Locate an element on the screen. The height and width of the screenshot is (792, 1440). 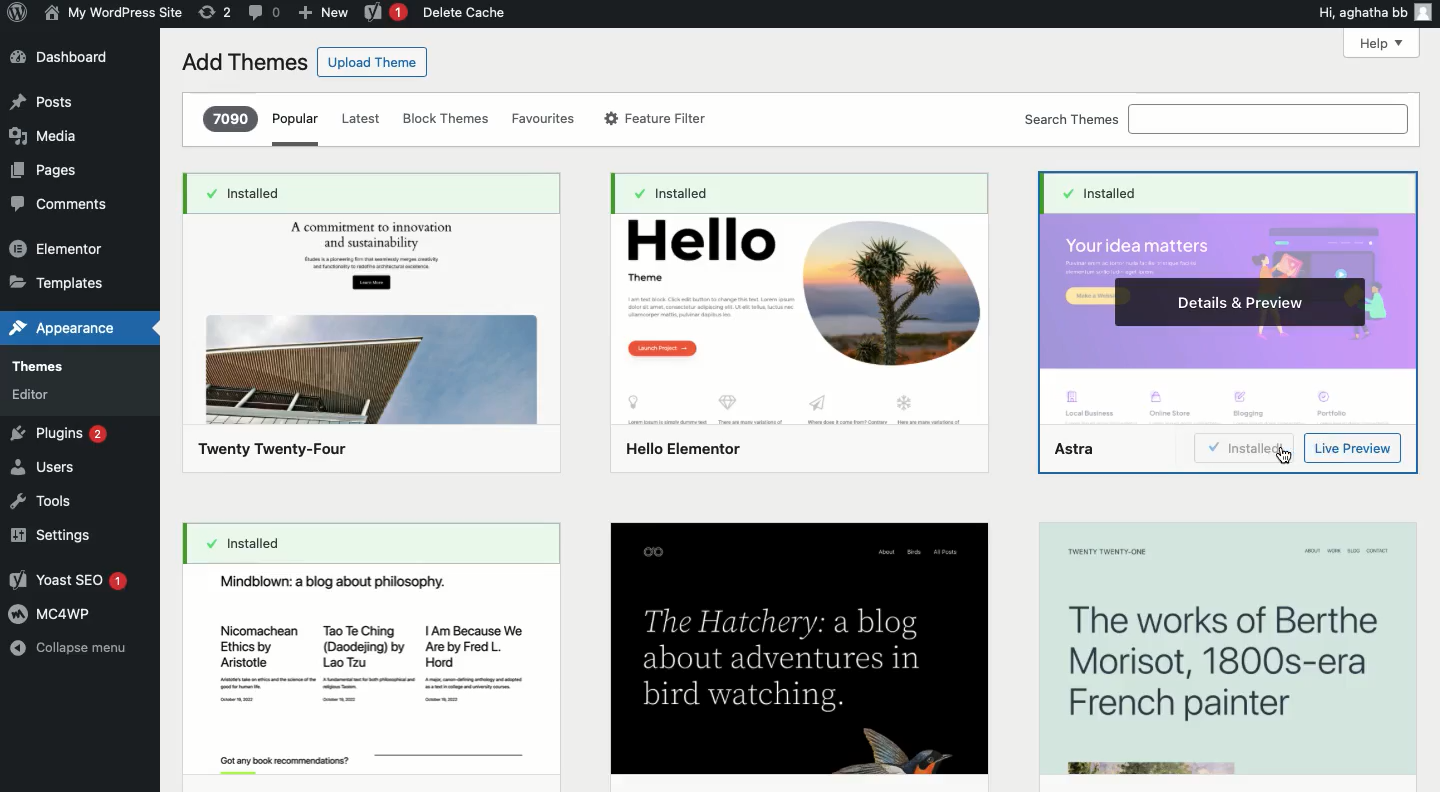
Installed is located at coordinates (1230, 193).